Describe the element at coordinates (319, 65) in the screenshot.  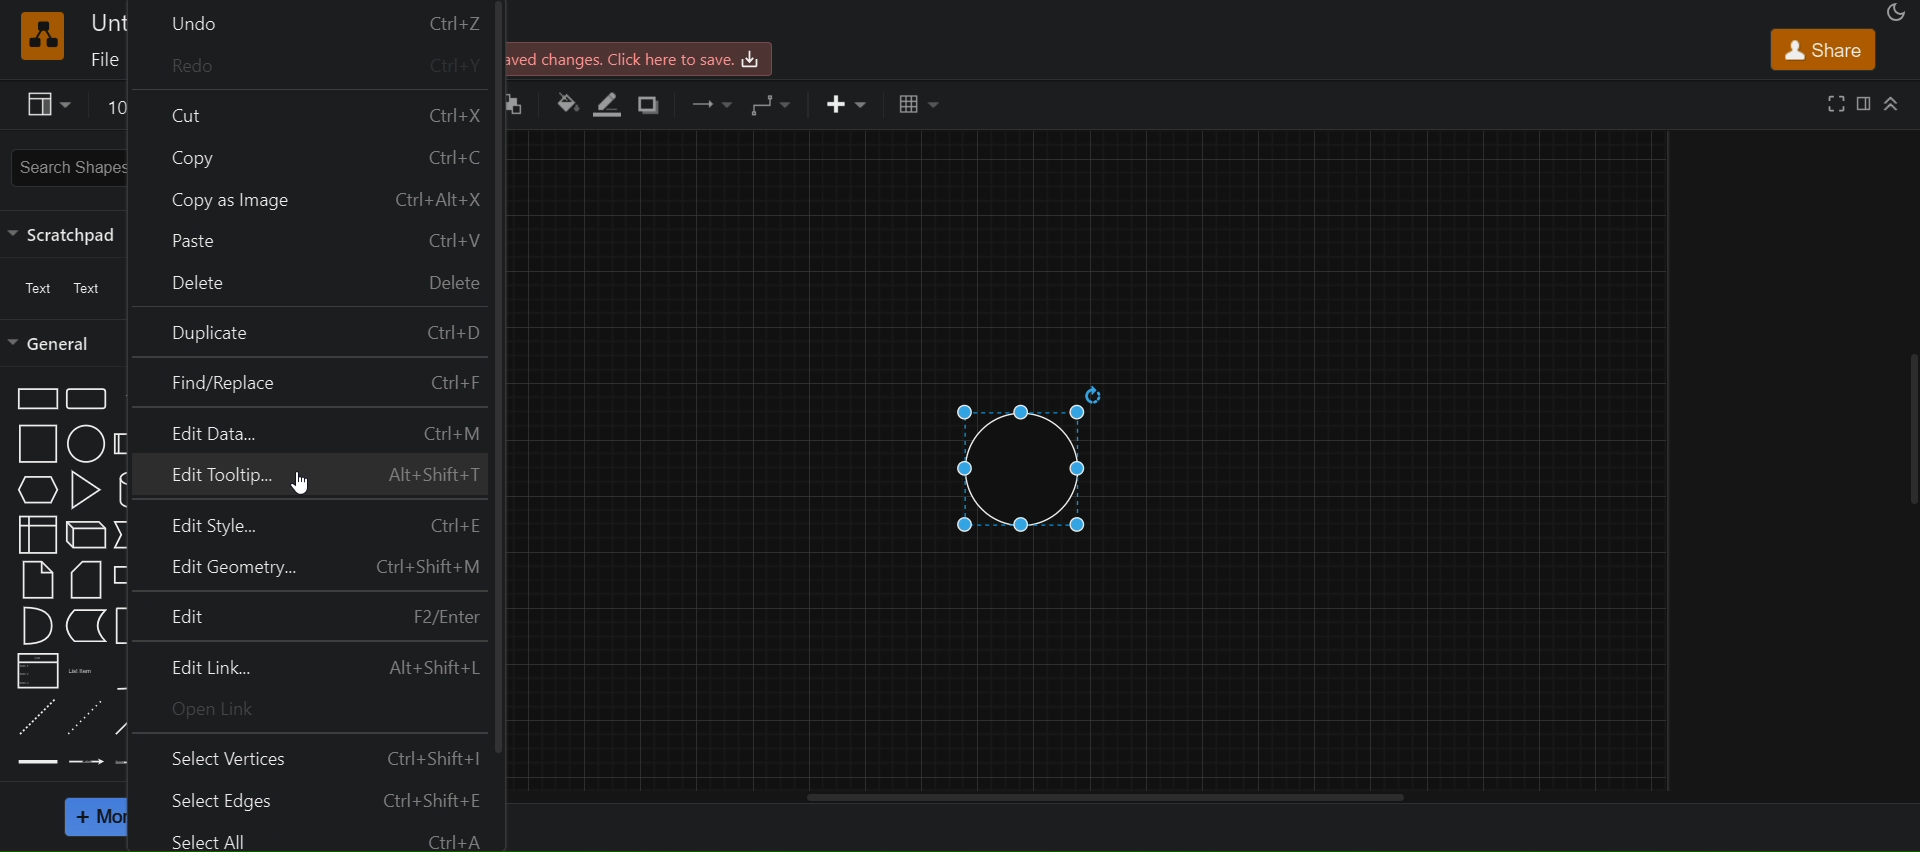
I see `redo` at that location.